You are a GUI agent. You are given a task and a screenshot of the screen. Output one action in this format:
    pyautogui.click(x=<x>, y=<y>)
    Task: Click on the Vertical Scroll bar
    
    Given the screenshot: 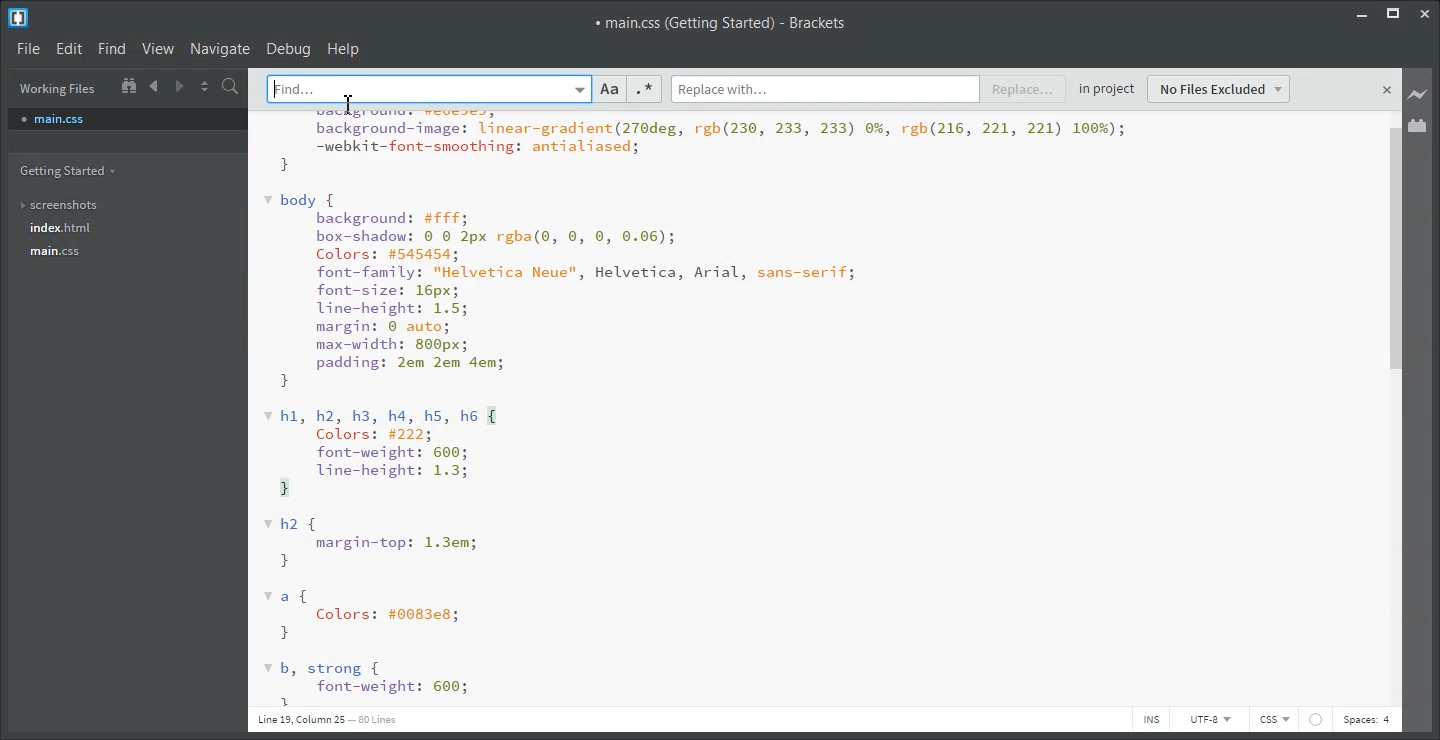 What is the action you would take?
    pyautogui.click(x=1394, y=411)
    